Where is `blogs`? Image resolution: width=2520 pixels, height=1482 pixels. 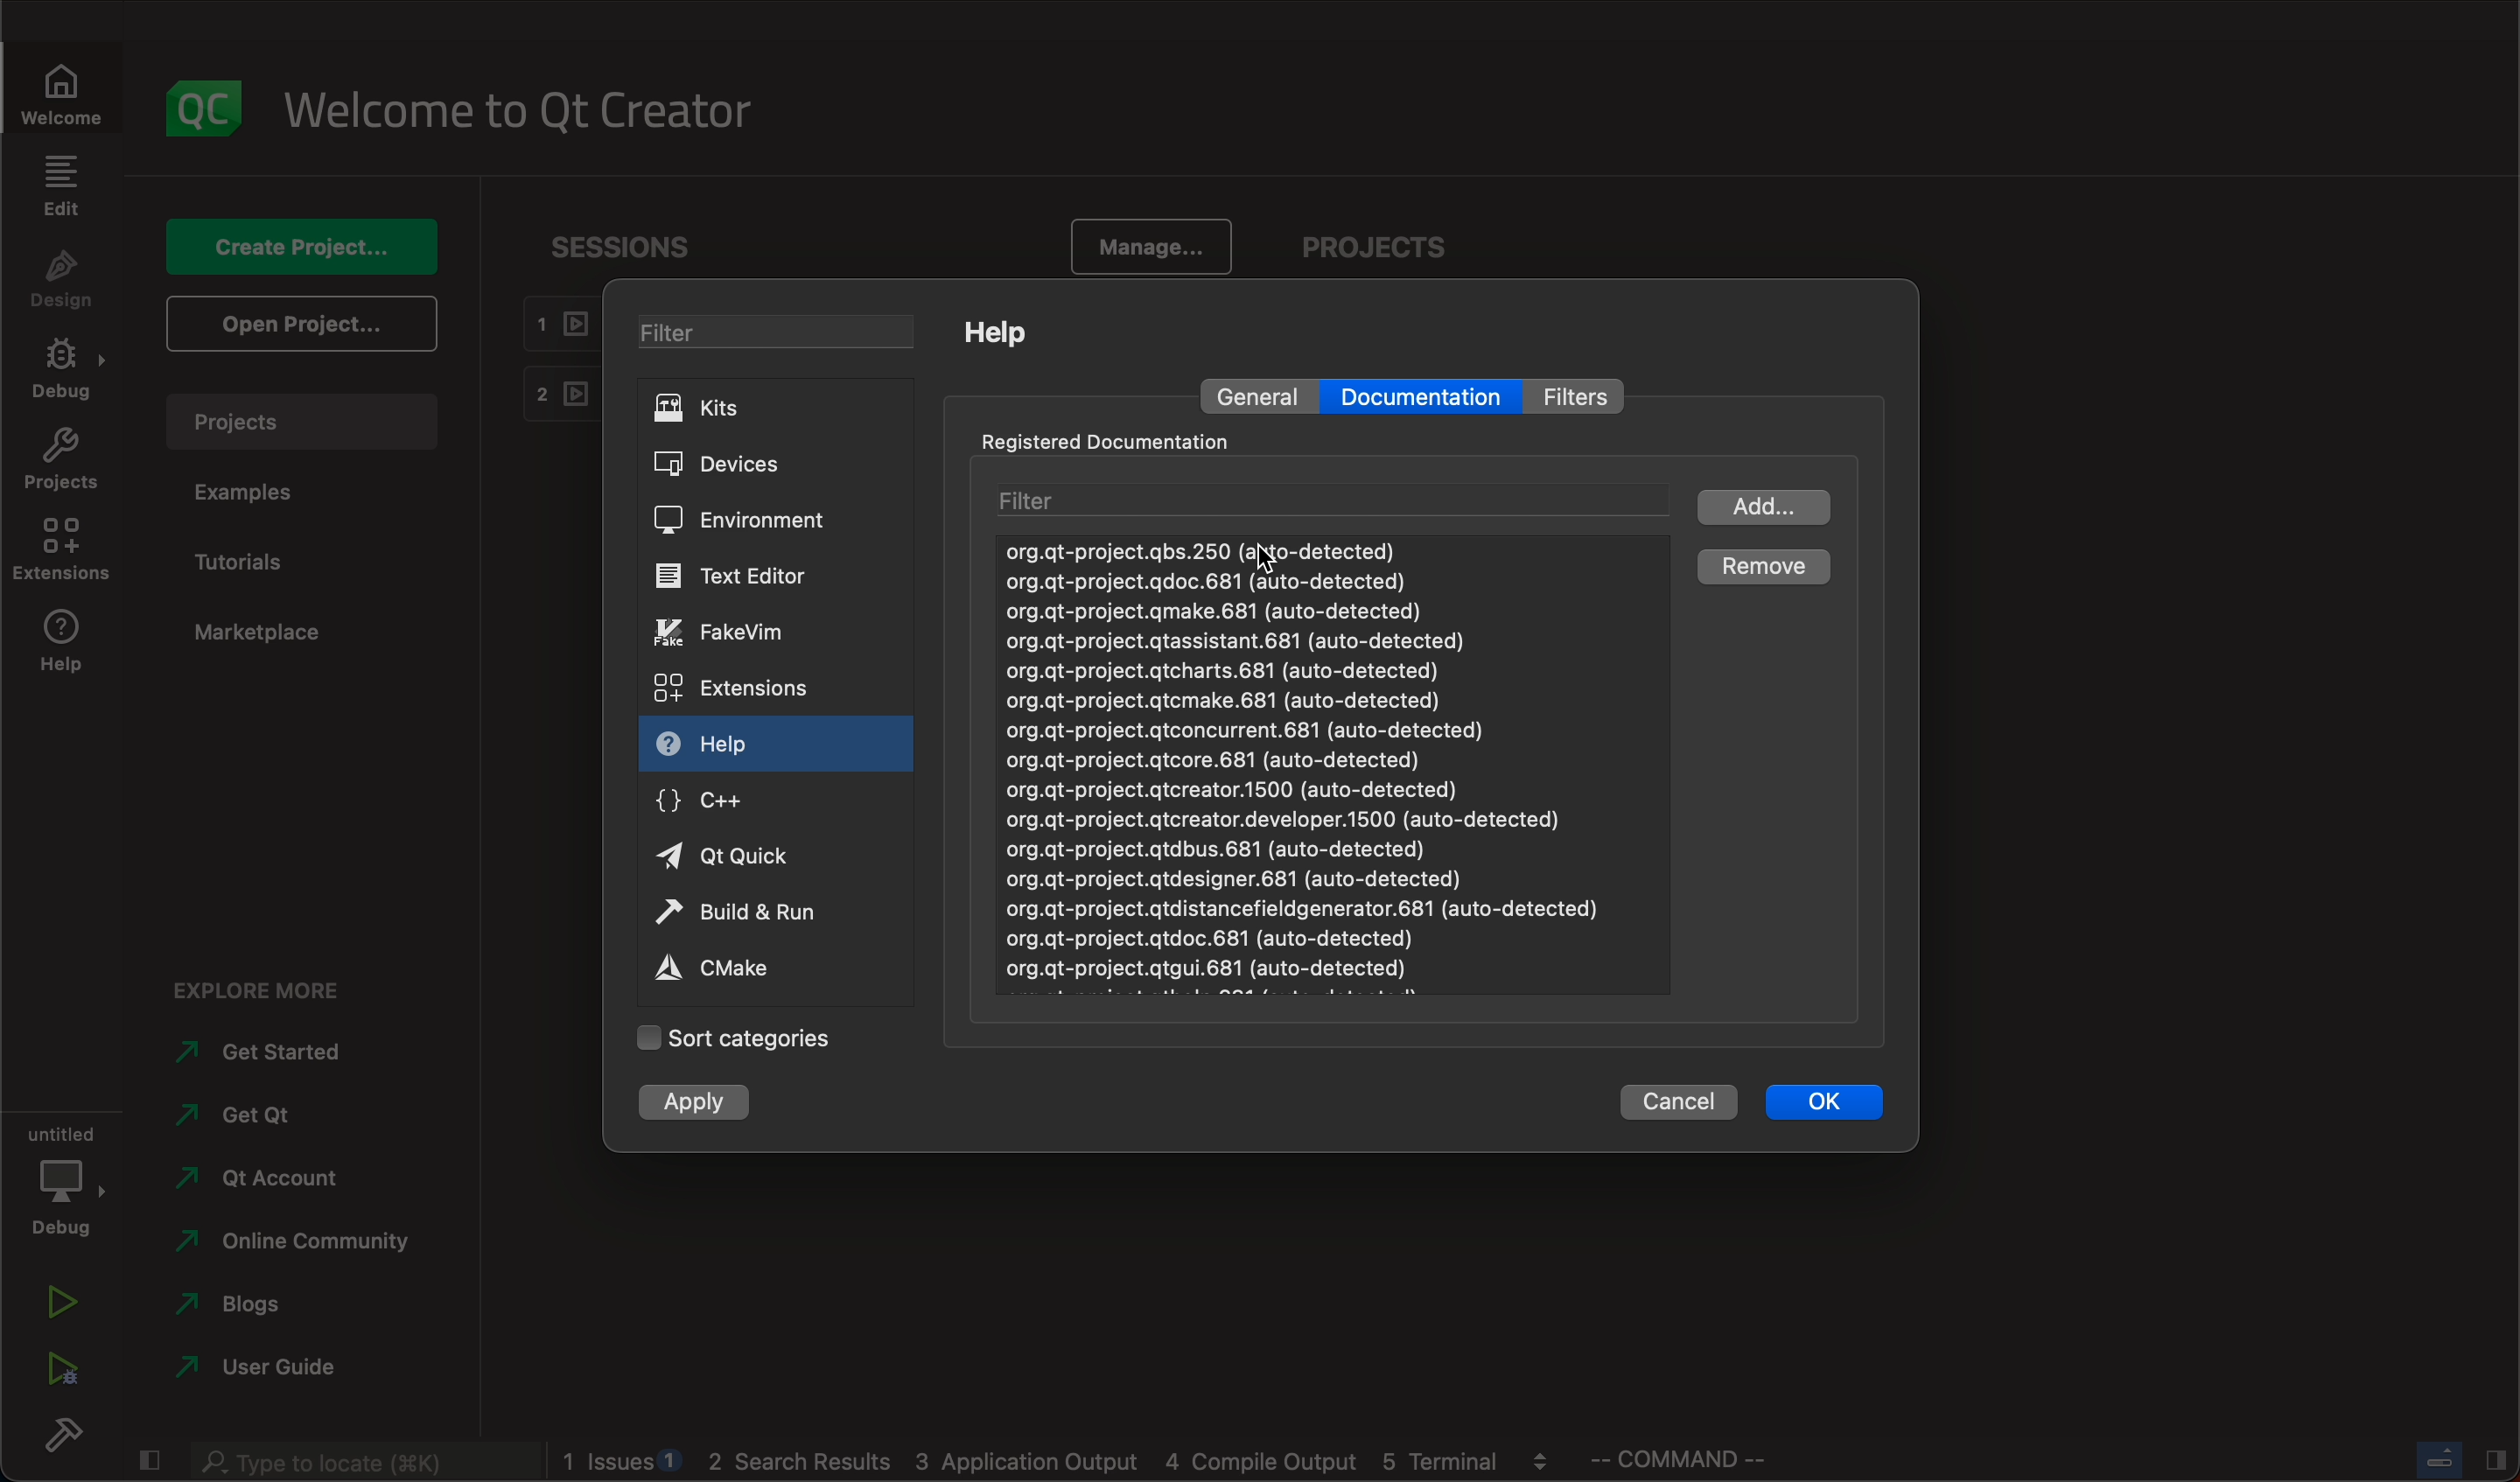 blogs is located at coordinates (1057, 1464).